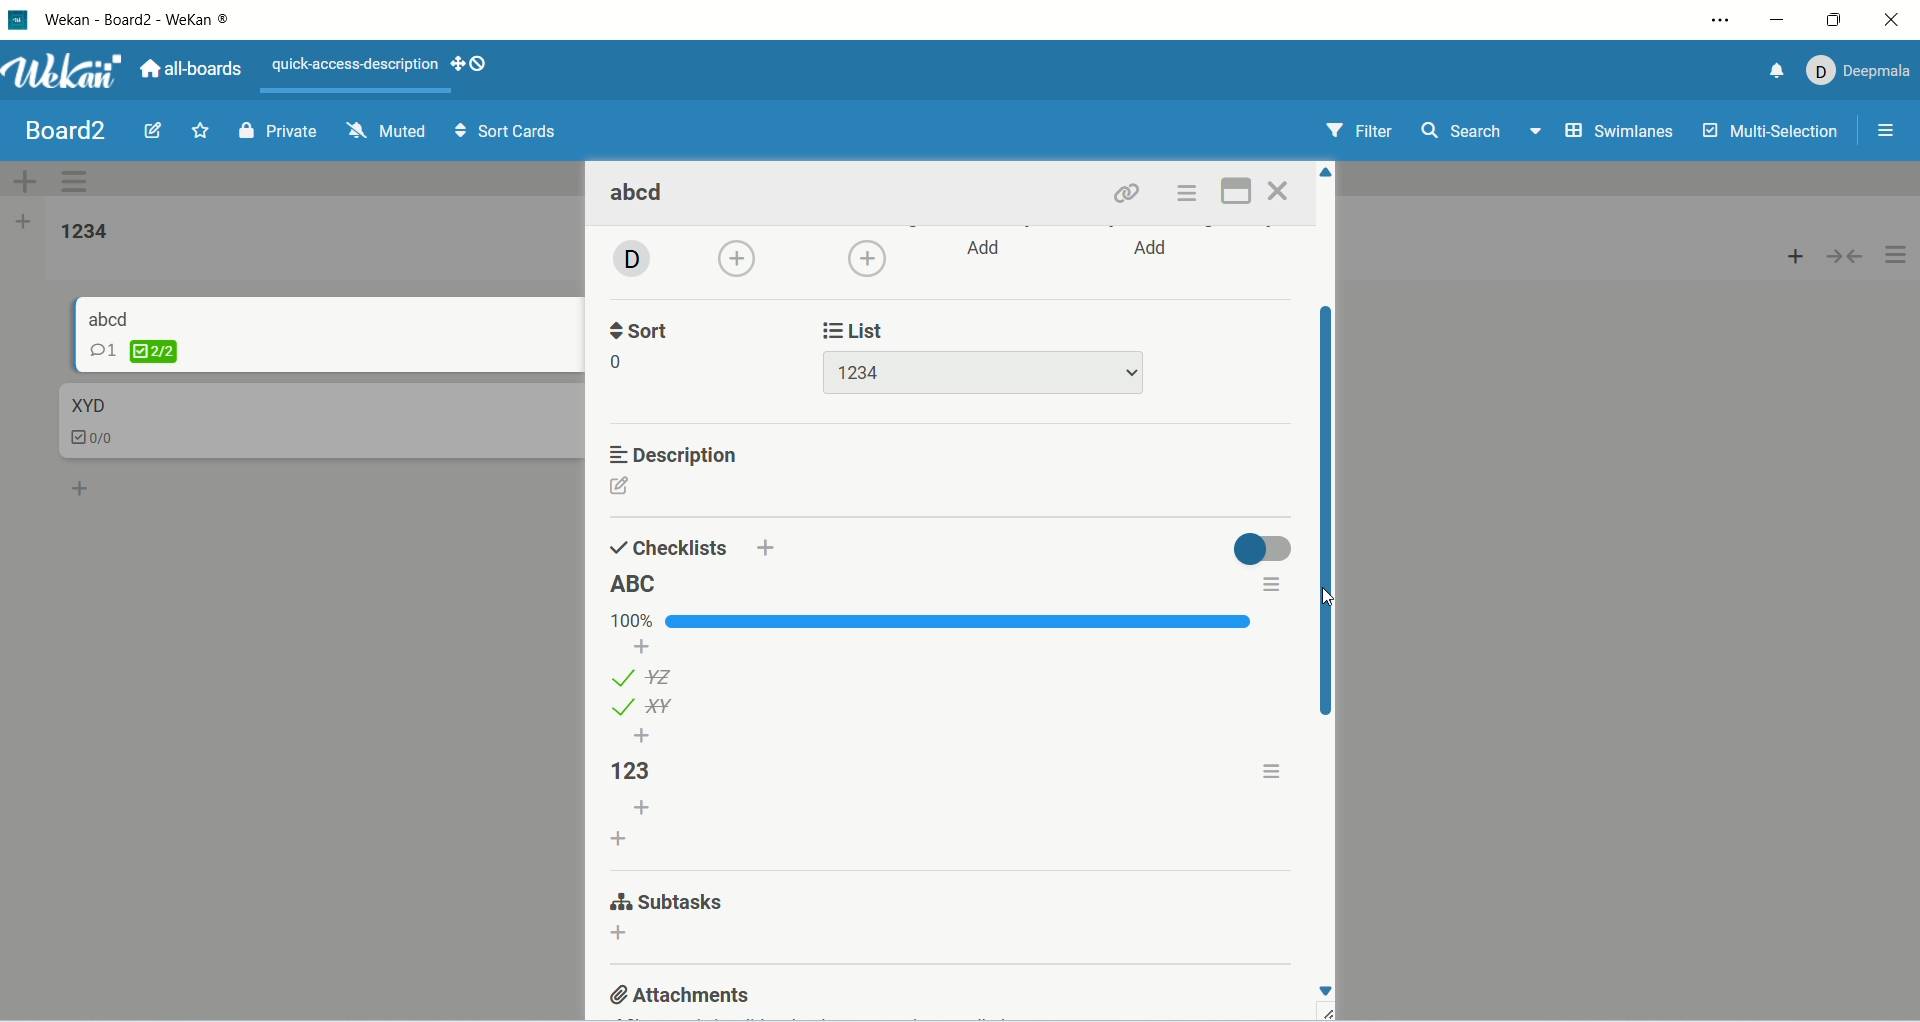 This screenshot has height=1022, width=1920. What do you see at coordinates (1849, 259) in the screenshot?
I see `collapse` at bounding box center [1849, 259].